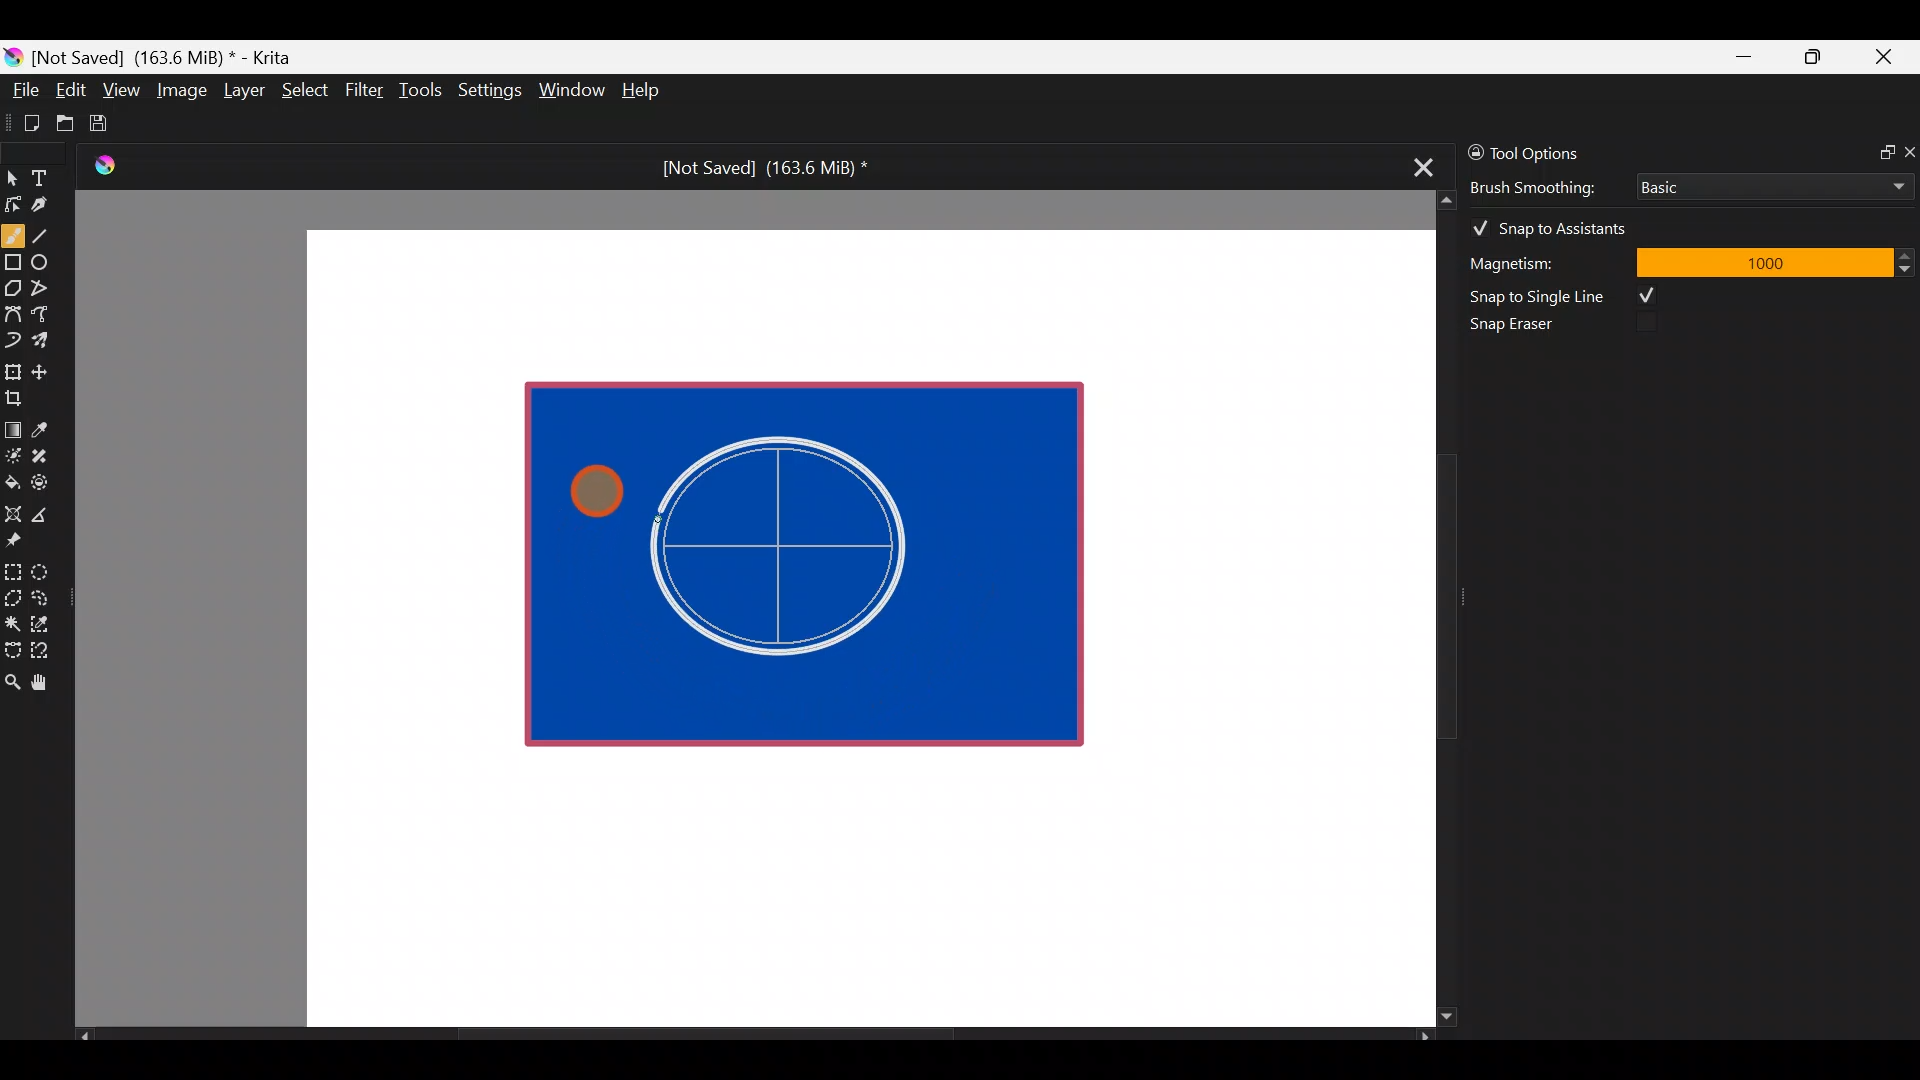 The image size is (1920, 1080). I want to click on Bezier curve selection tool, so click(12, 648).